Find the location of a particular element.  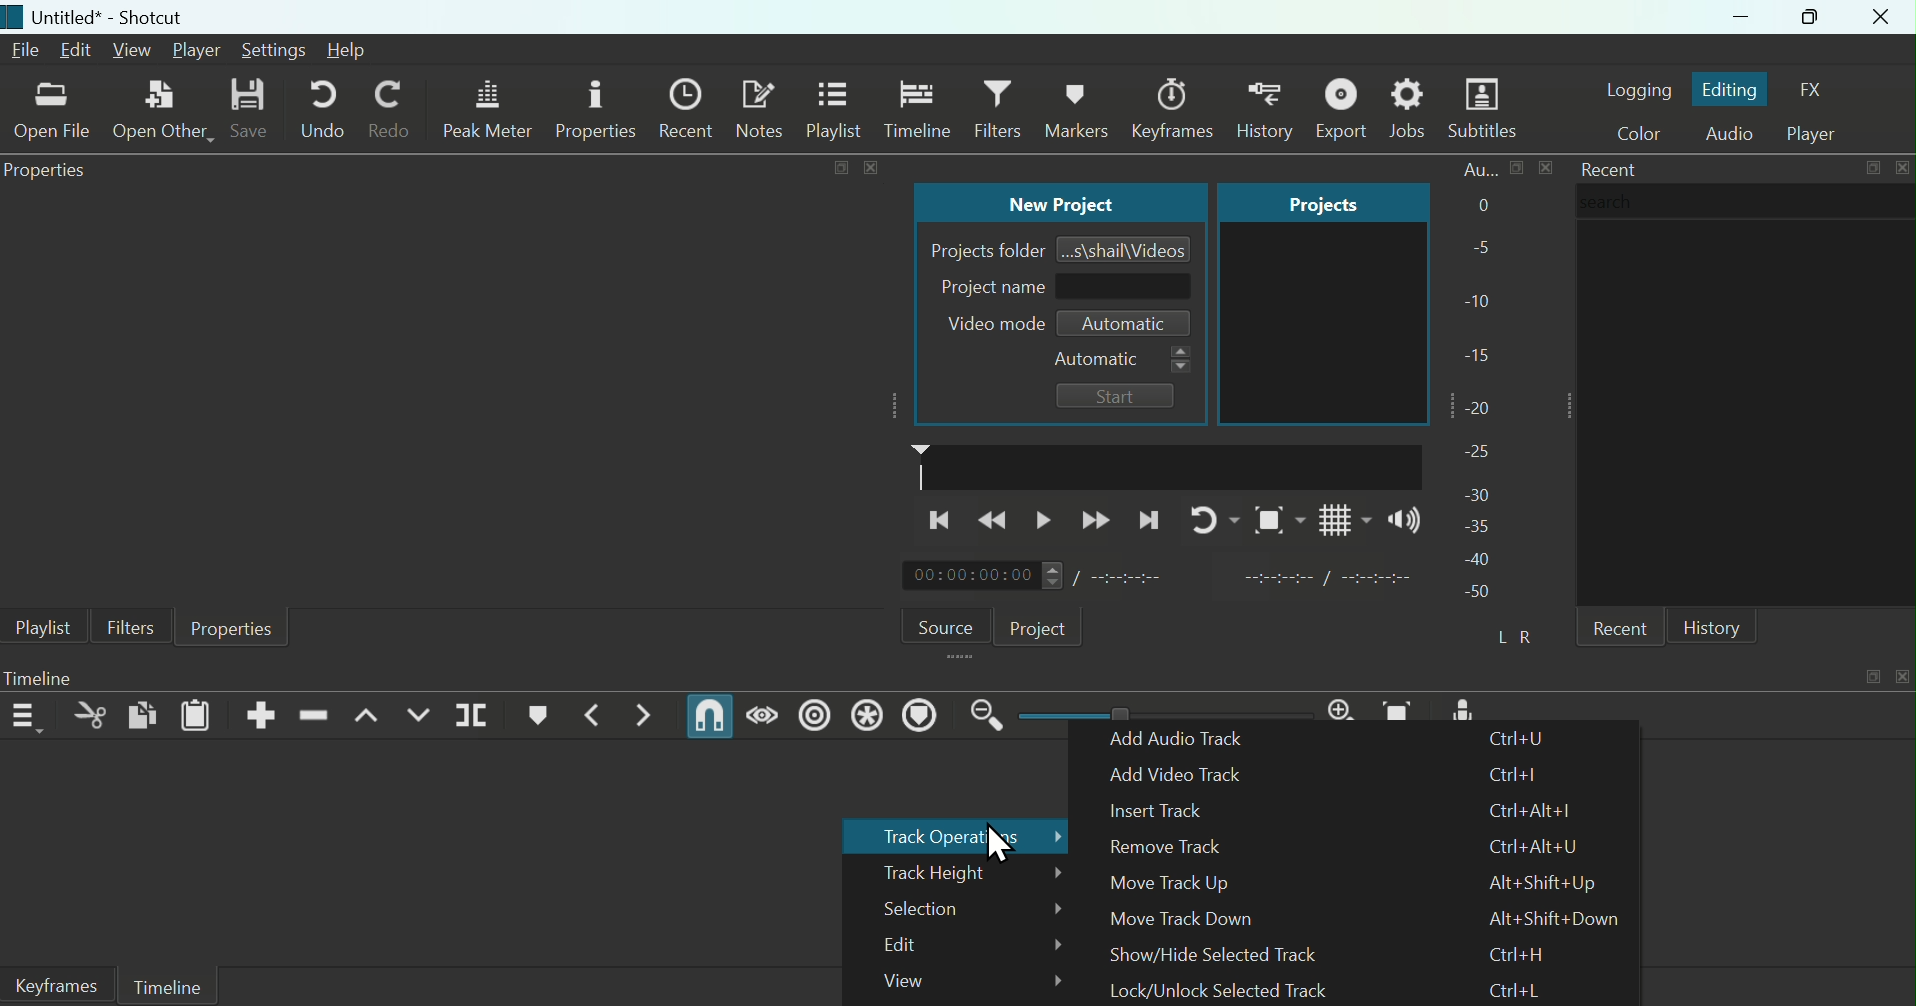

Close is located at coordinates (1882, 18).